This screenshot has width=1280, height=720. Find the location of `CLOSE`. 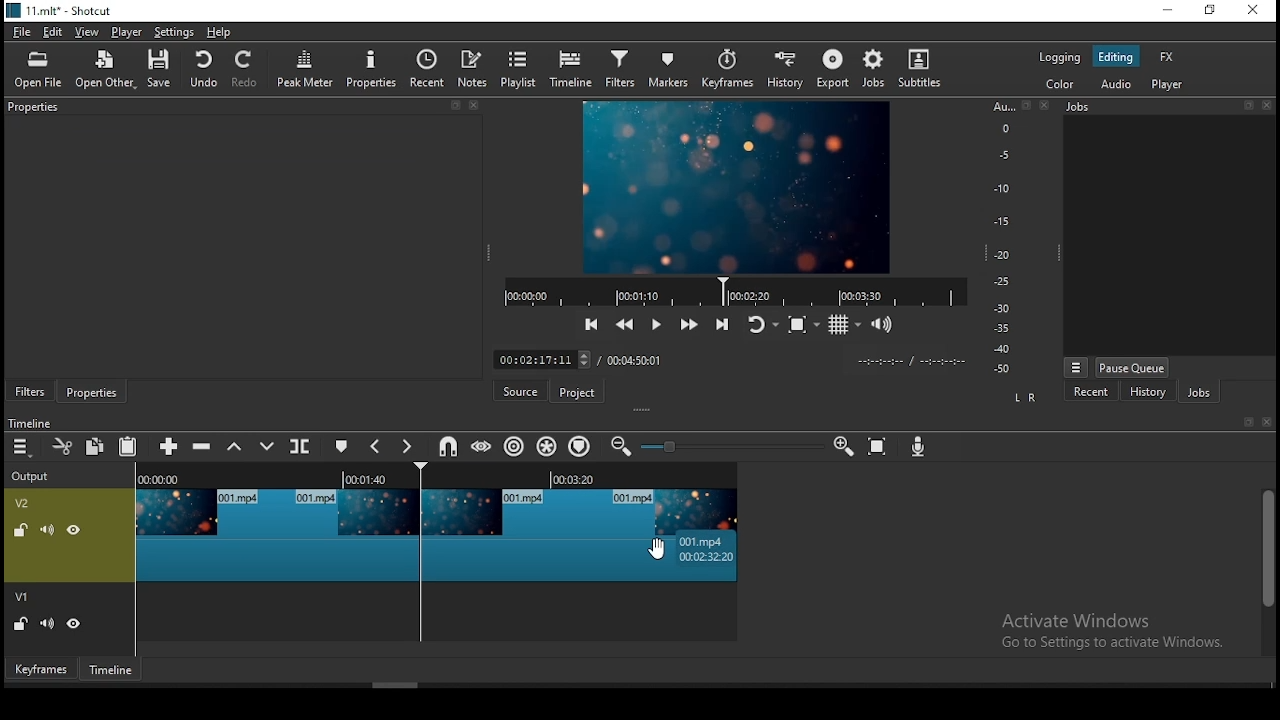

CLOSE is located at coordinates (1265, 423).